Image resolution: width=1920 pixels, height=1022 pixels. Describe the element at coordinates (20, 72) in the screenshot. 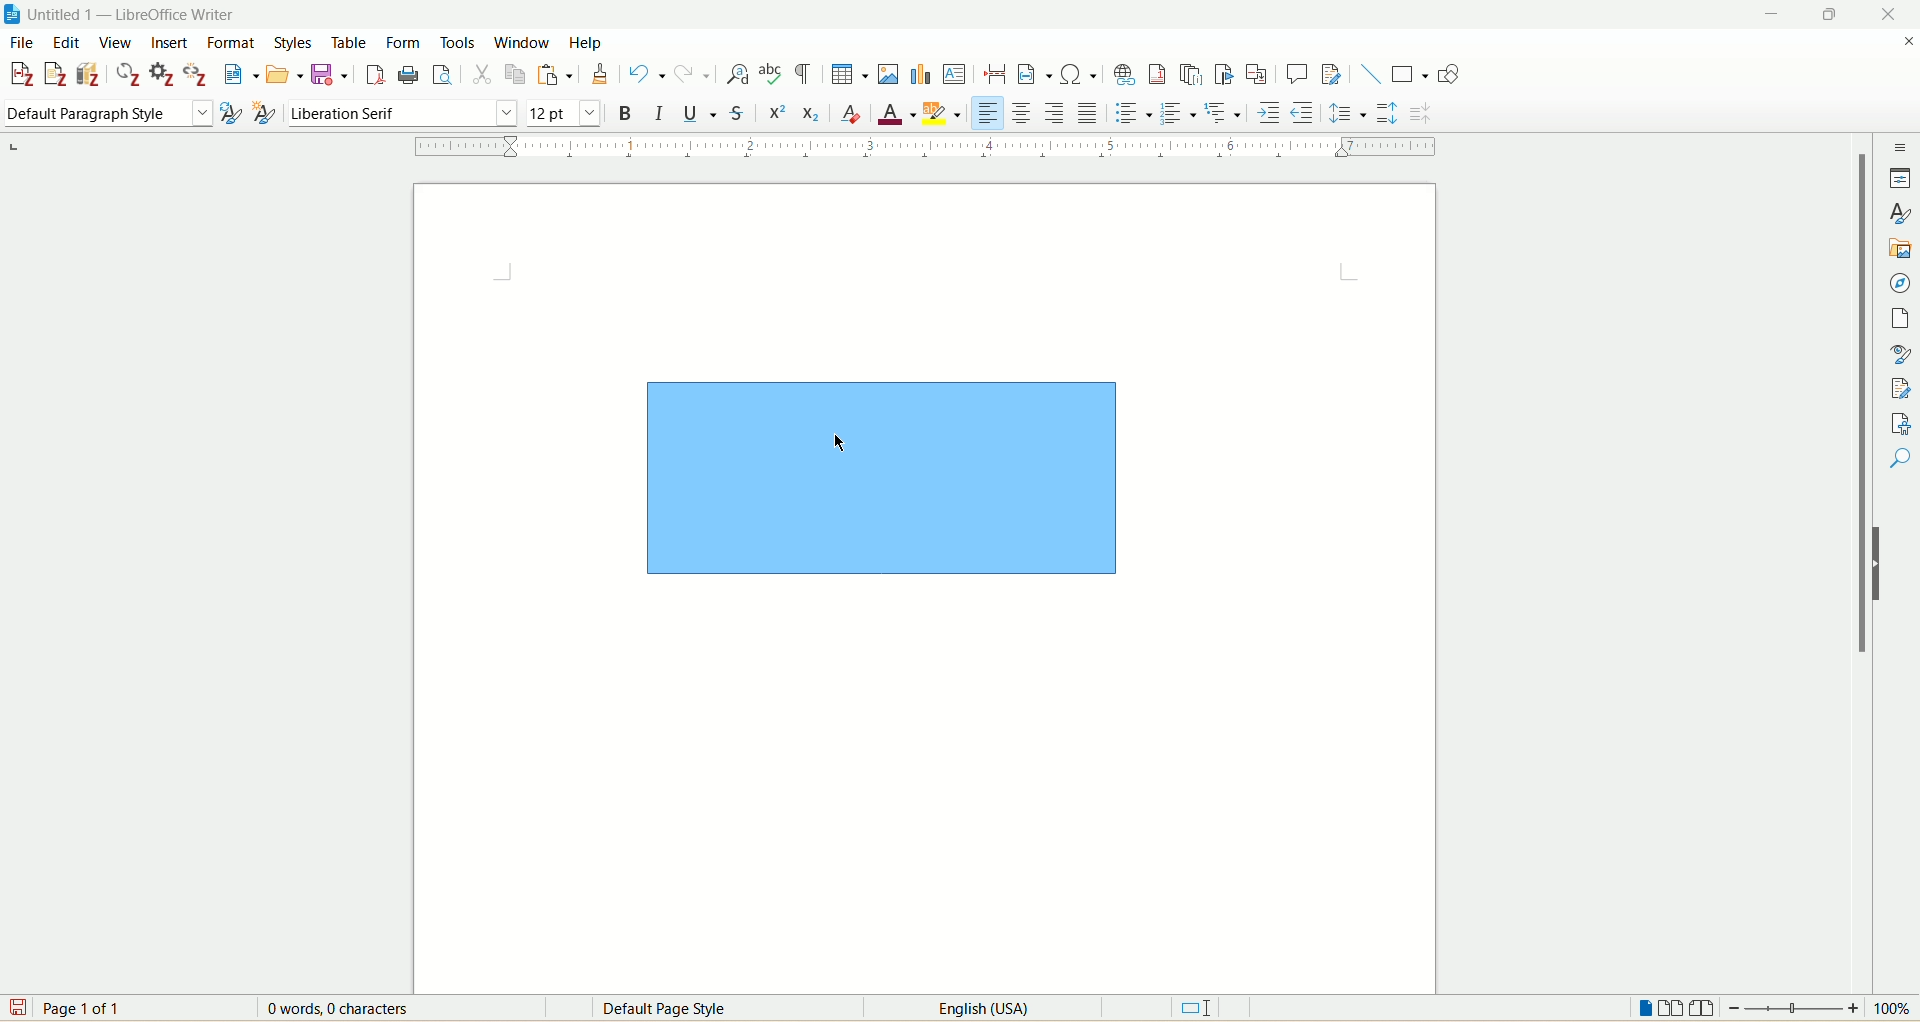

I see `add citation` at that location.